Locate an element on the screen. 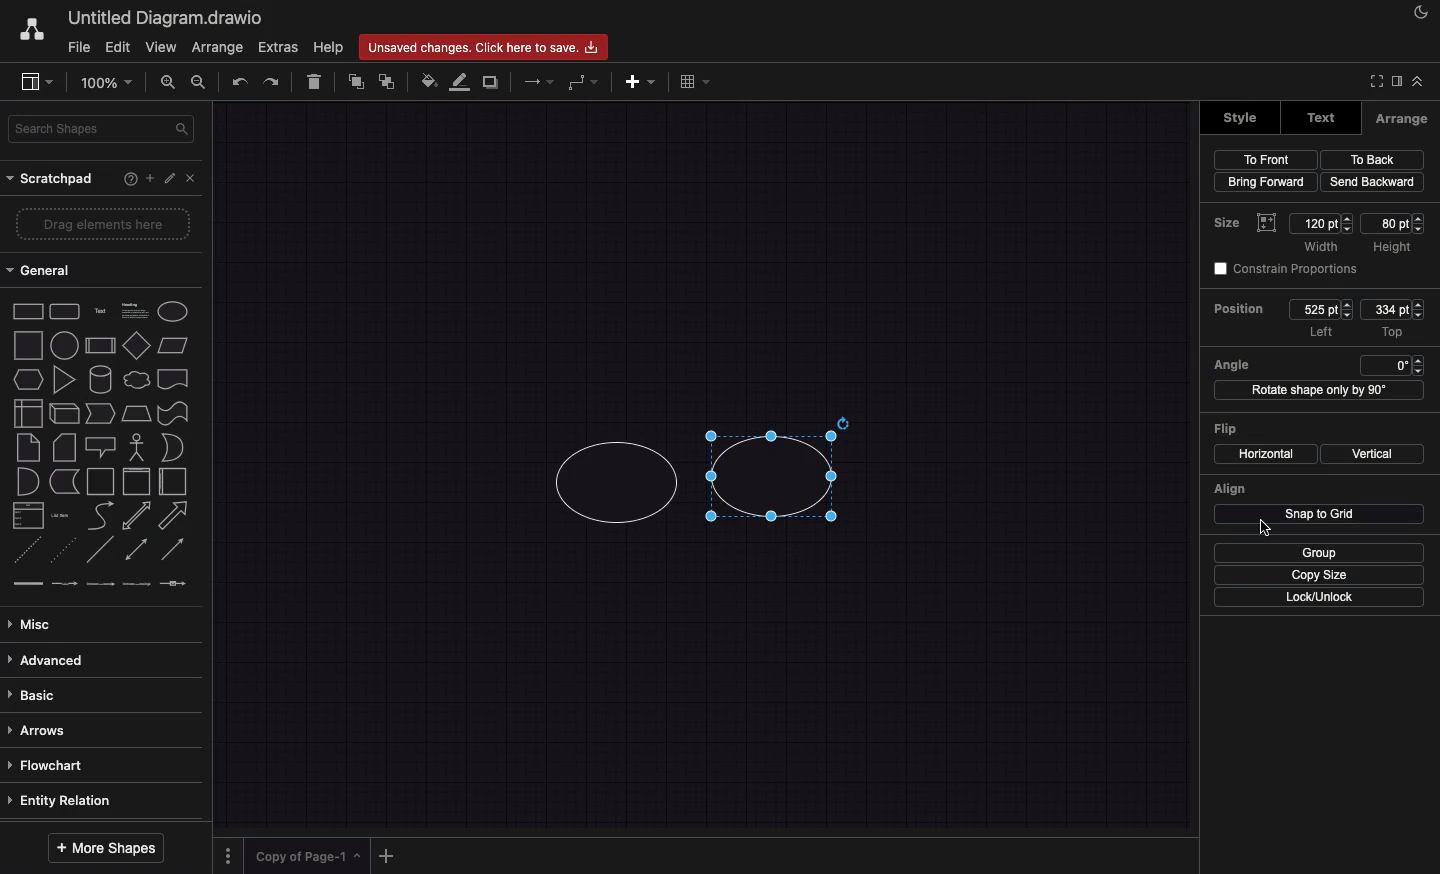 Image resolution: width=1440 pixels, height=874 pixels. connector with 3 labels is located at coordinates (134, 584).